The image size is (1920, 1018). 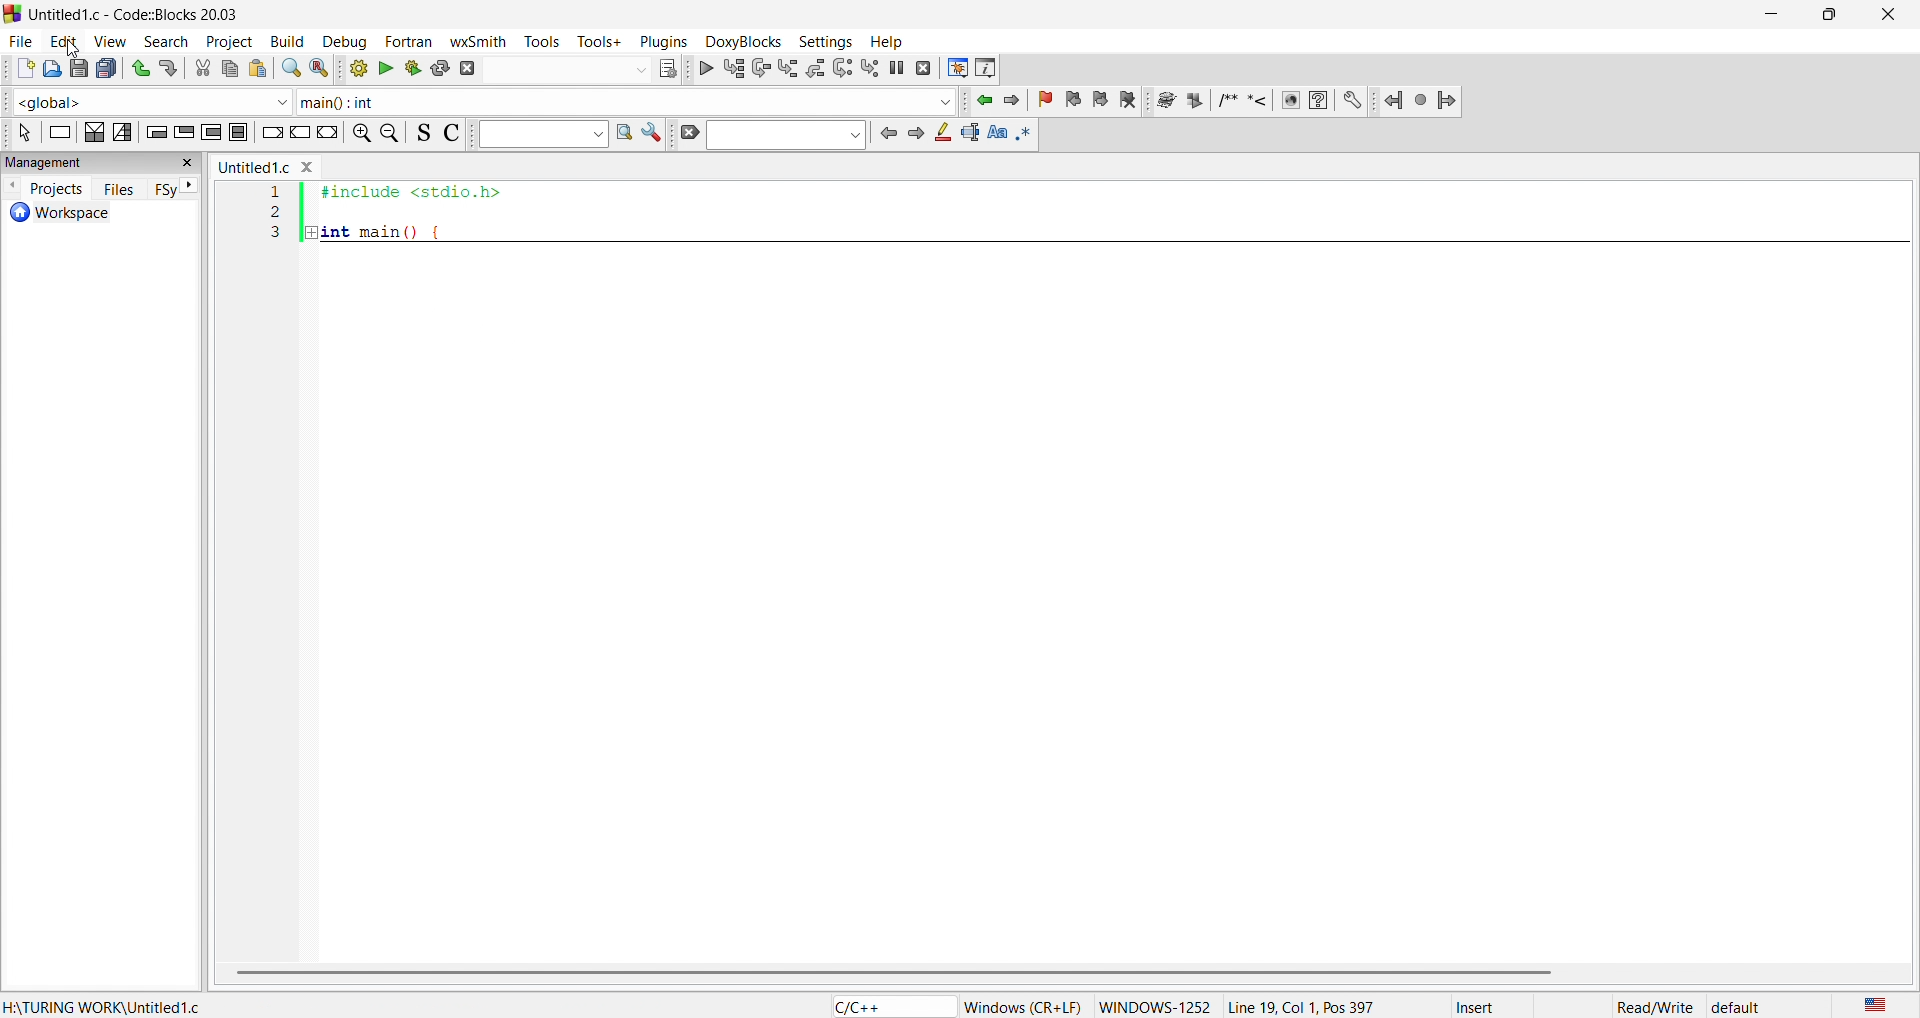 I want to click on highlight, so click(x=940, y=135).